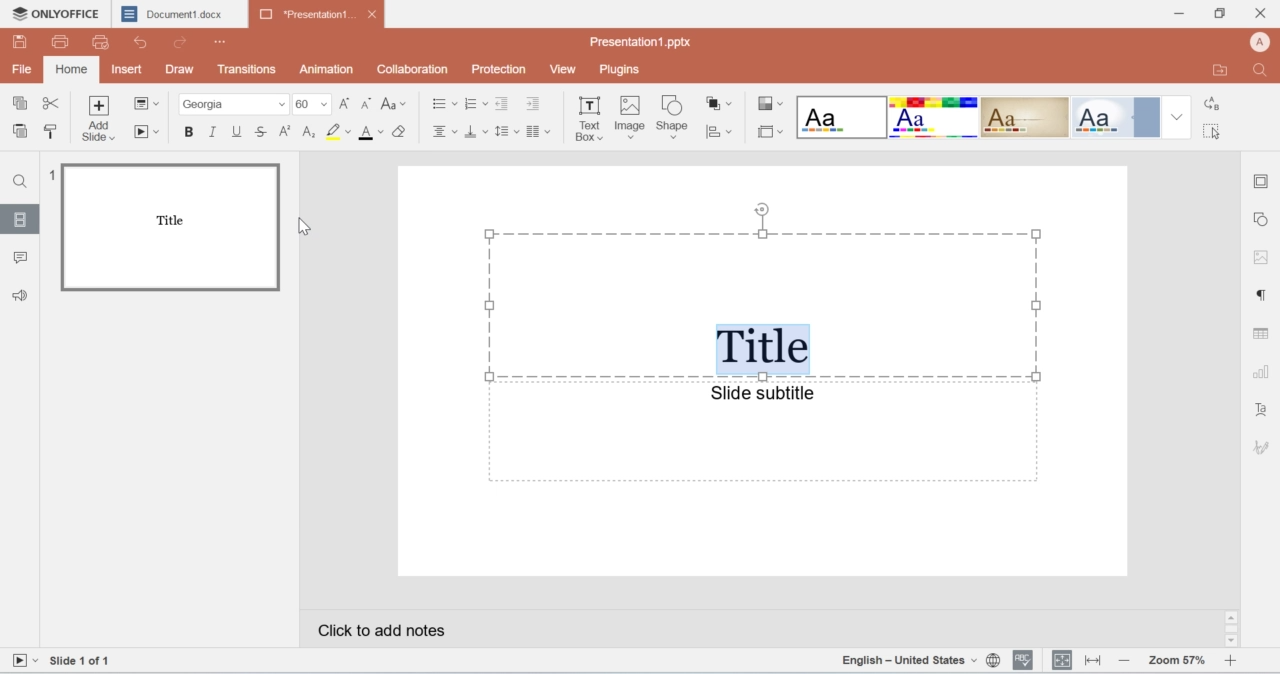 The image size is (1280, 674). Describe the element at coordinates (1210, 105) in the screenshot. I see `a to b` at that location.